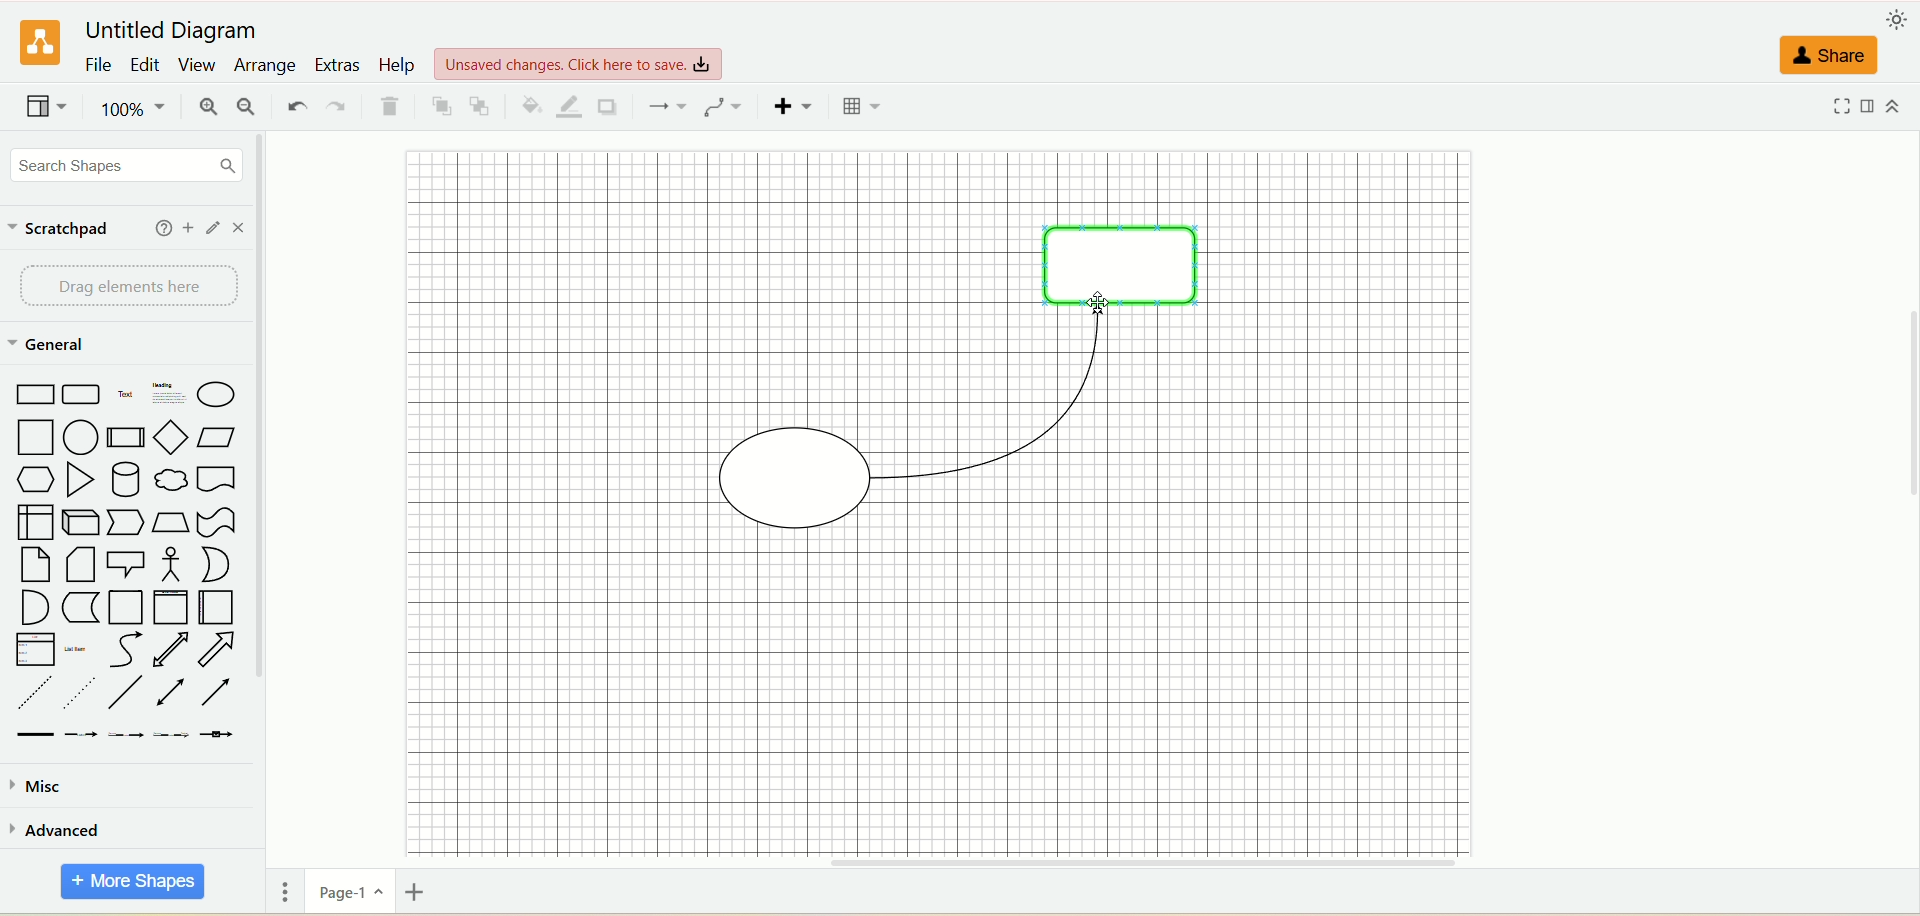 This screenshot has height=916, width=1920. Describe the element at coordinates (723, 107) in the screenshot. I see `waypoints` at that location.